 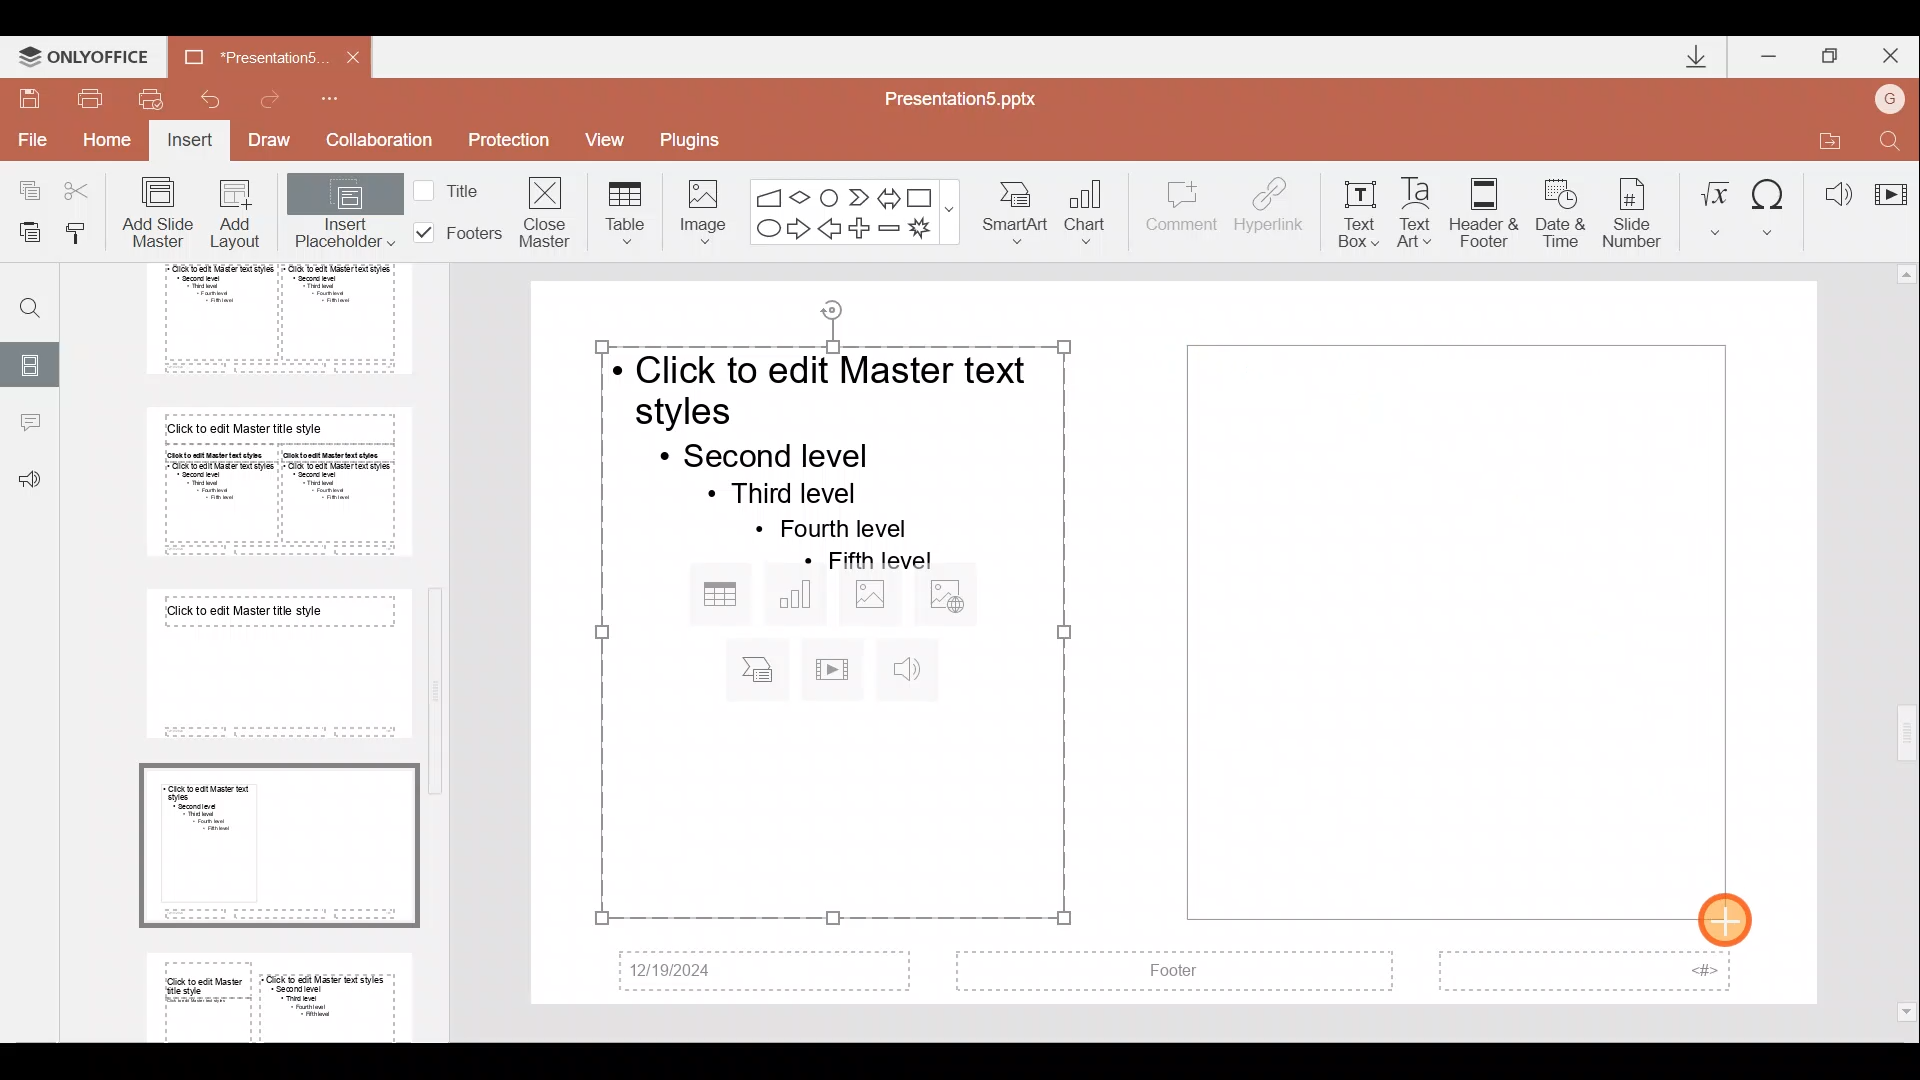 I want to click on Title, so click(x=452, y=189).